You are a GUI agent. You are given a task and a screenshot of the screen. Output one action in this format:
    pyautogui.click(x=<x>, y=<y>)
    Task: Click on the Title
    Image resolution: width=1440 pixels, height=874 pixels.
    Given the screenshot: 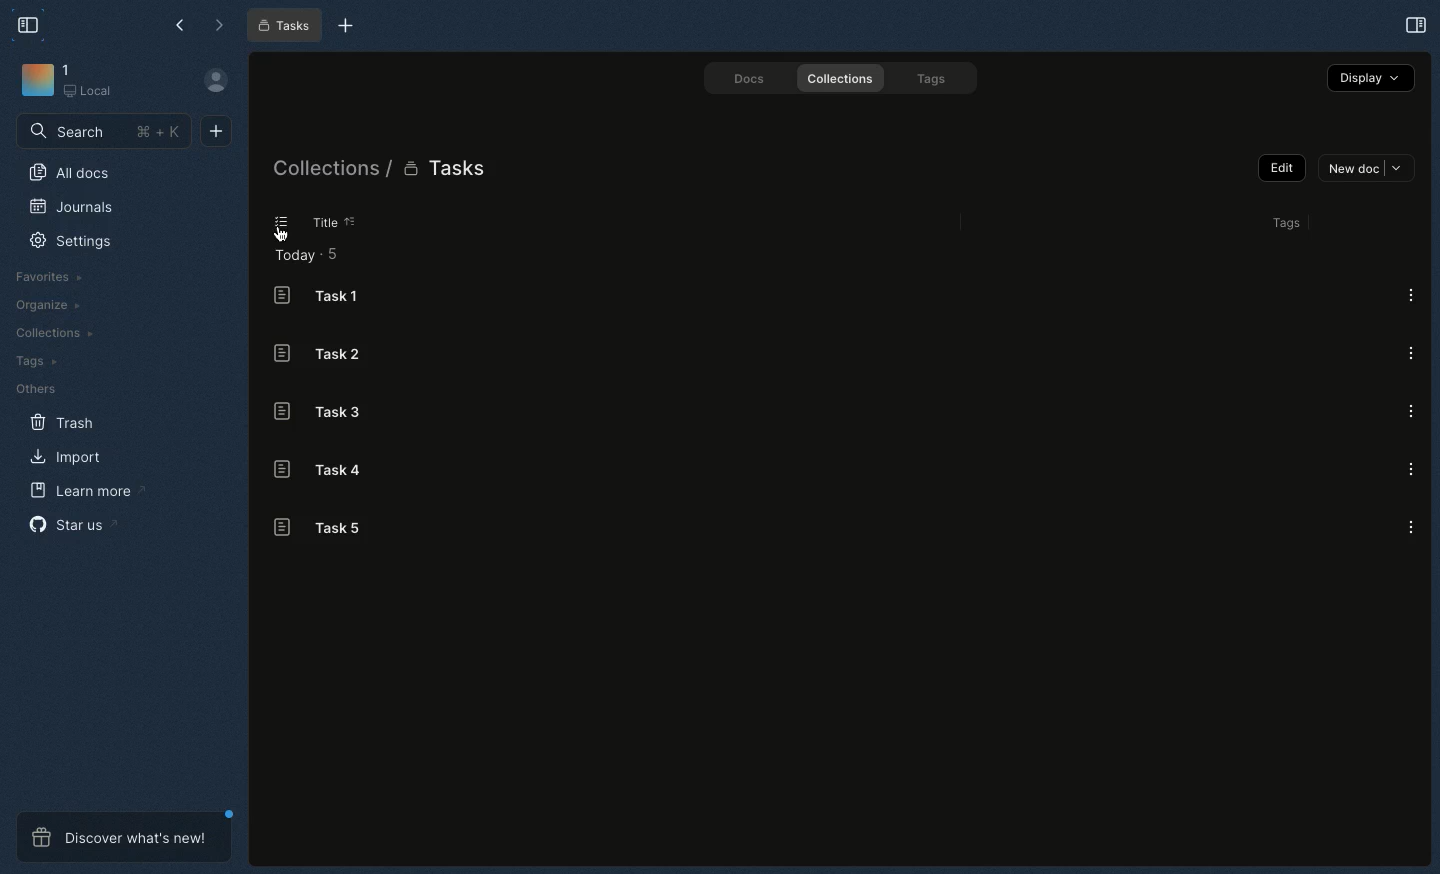 What is the action you would take?
    pyautogui.click(x=323, y=223)
    